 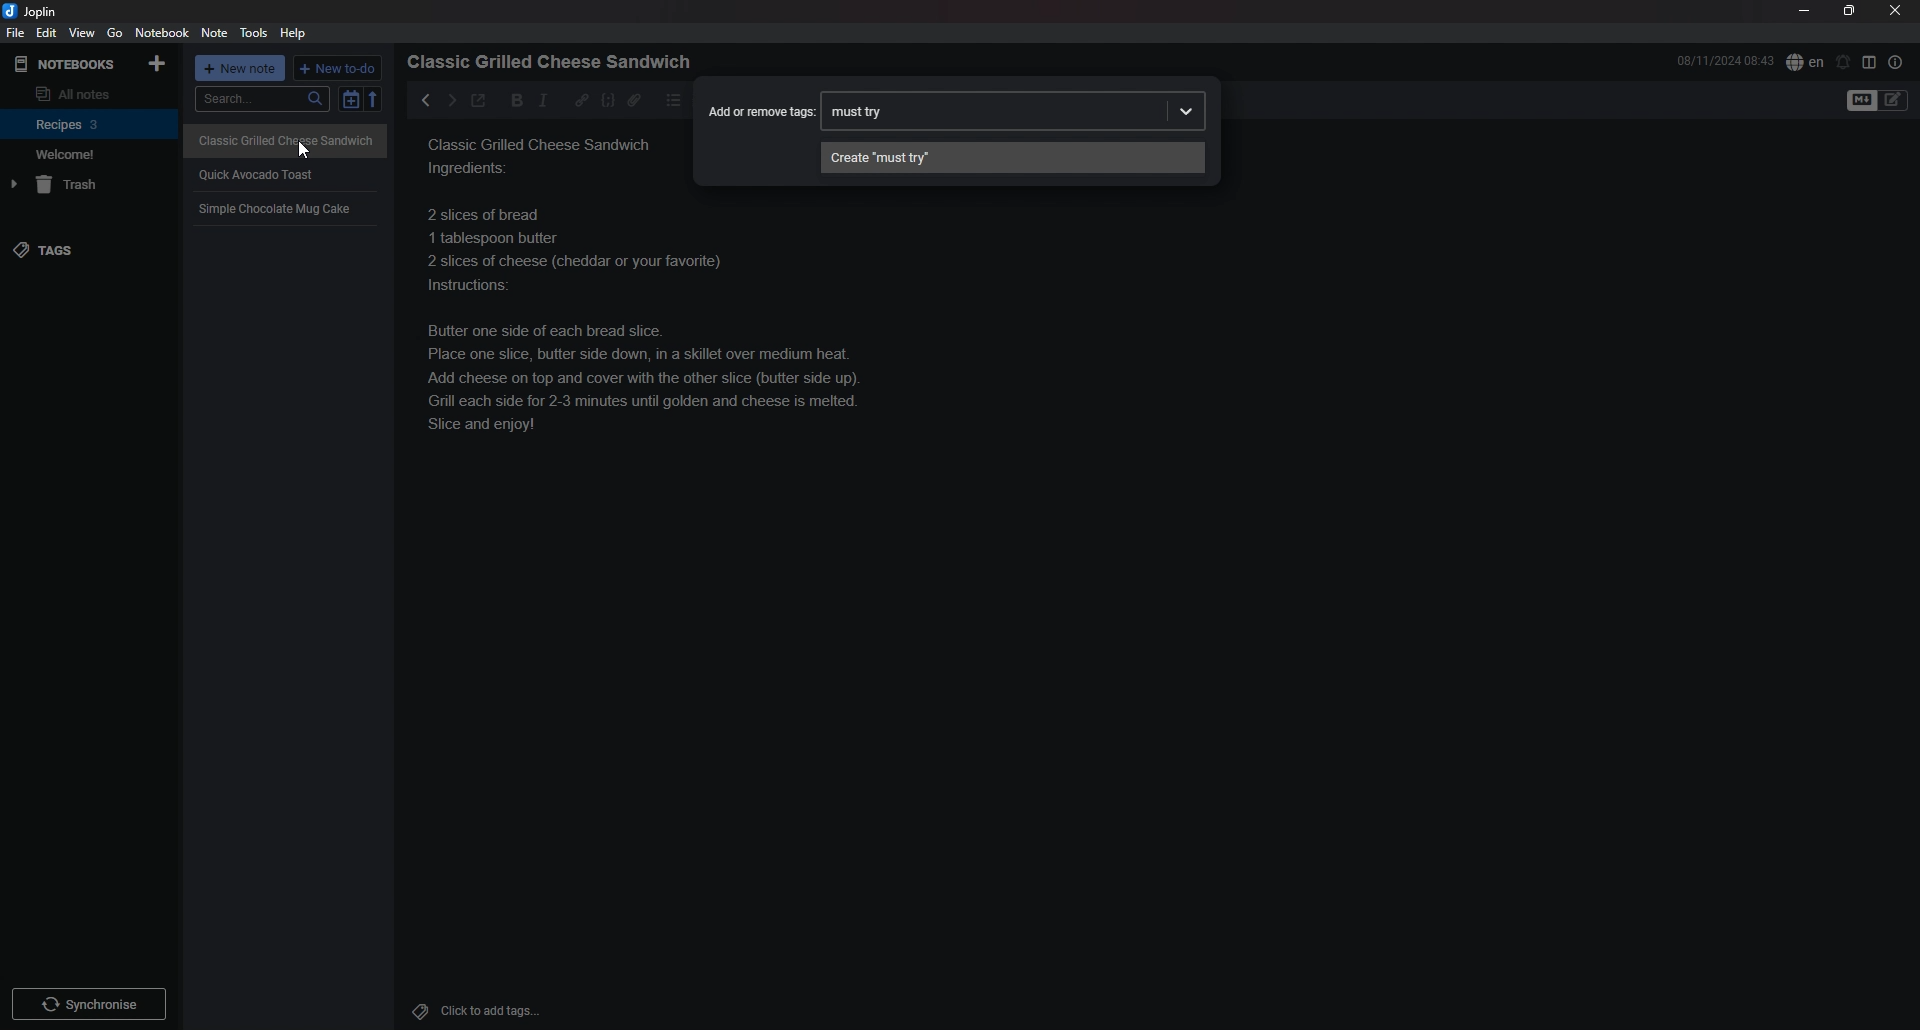 I want to click on code, so click(x=607, y=100).